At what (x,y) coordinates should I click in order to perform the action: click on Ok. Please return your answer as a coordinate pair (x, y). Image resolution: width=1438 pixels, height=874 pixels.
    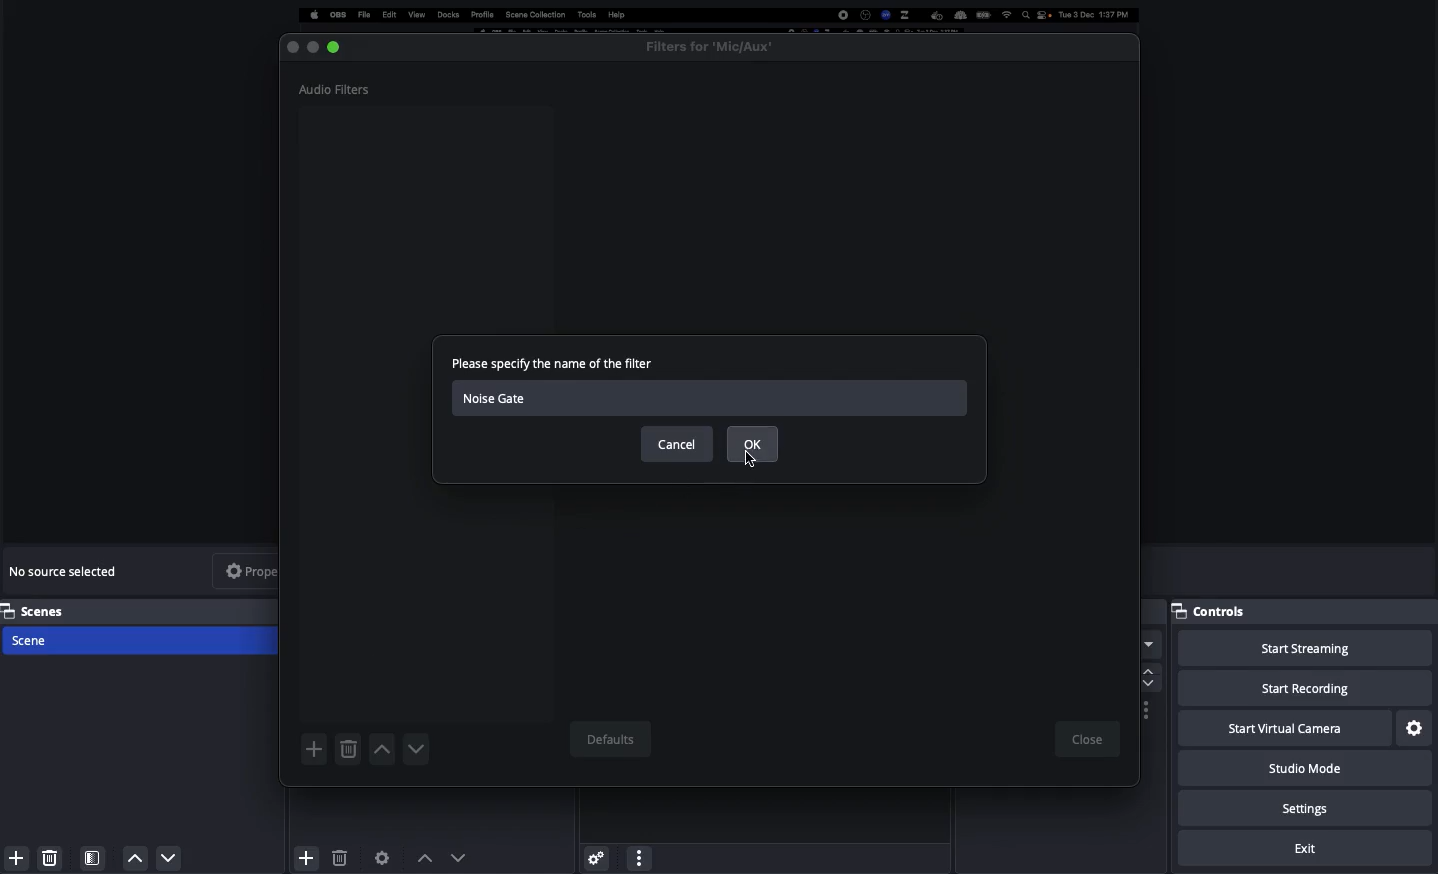
    Looking at the image, I should click on (755, 443).